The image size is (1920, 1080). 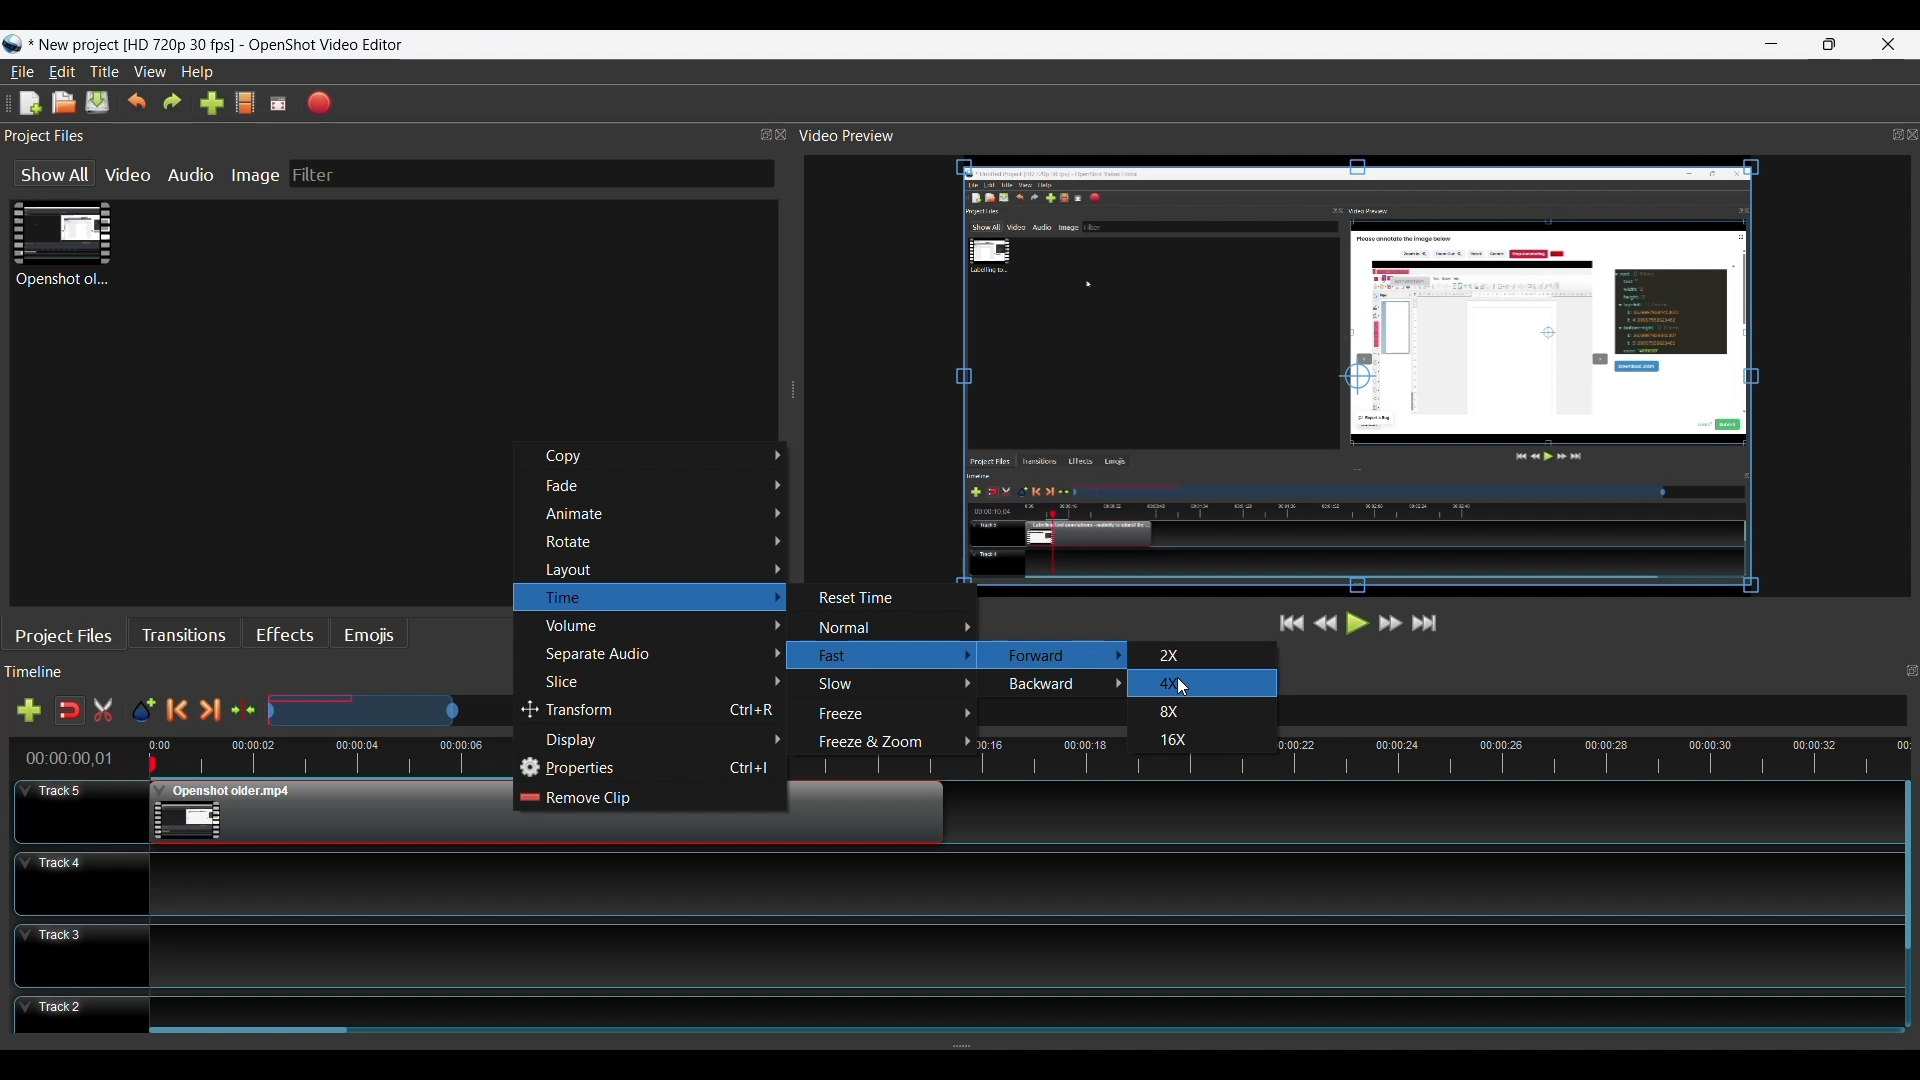 I want to click on Help, so click(x=197, y=73).